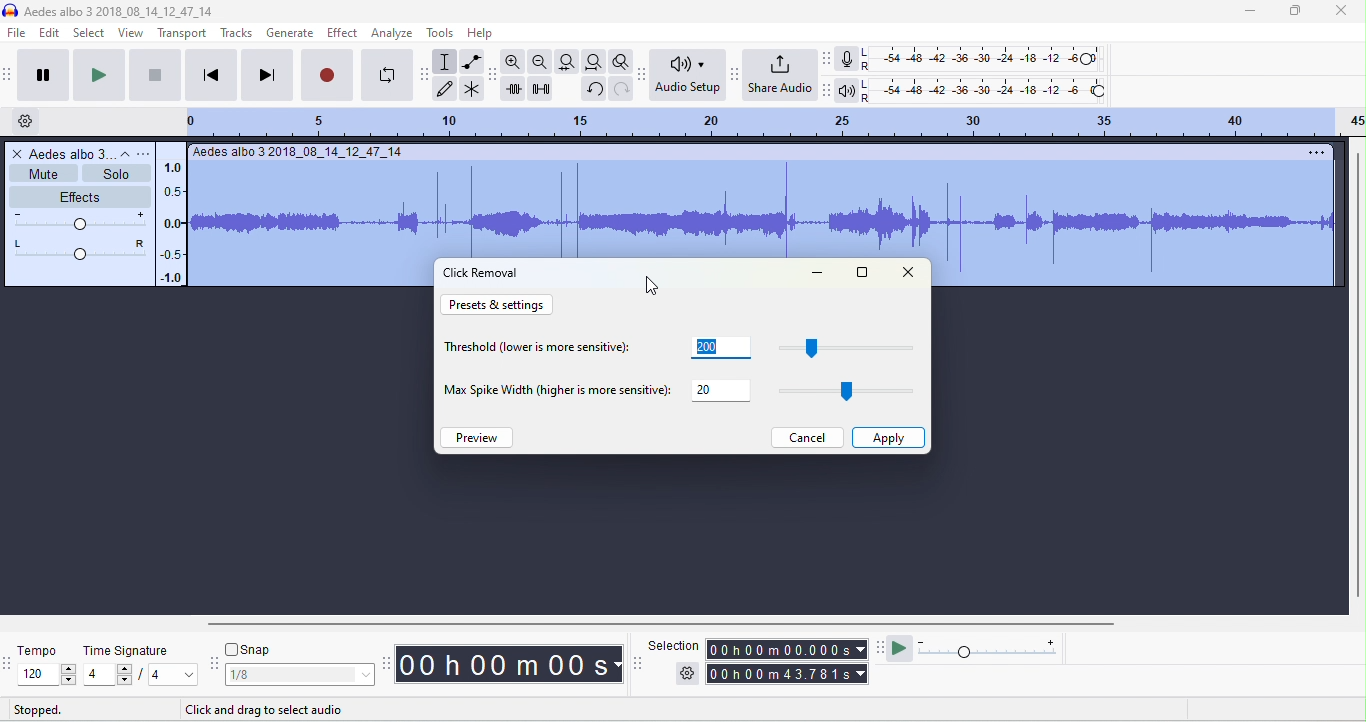 The image size is (1366, 722). What do you see at coordinates (16, 155) in the screenshot?
I see `close` at bounding box center [16, 155].